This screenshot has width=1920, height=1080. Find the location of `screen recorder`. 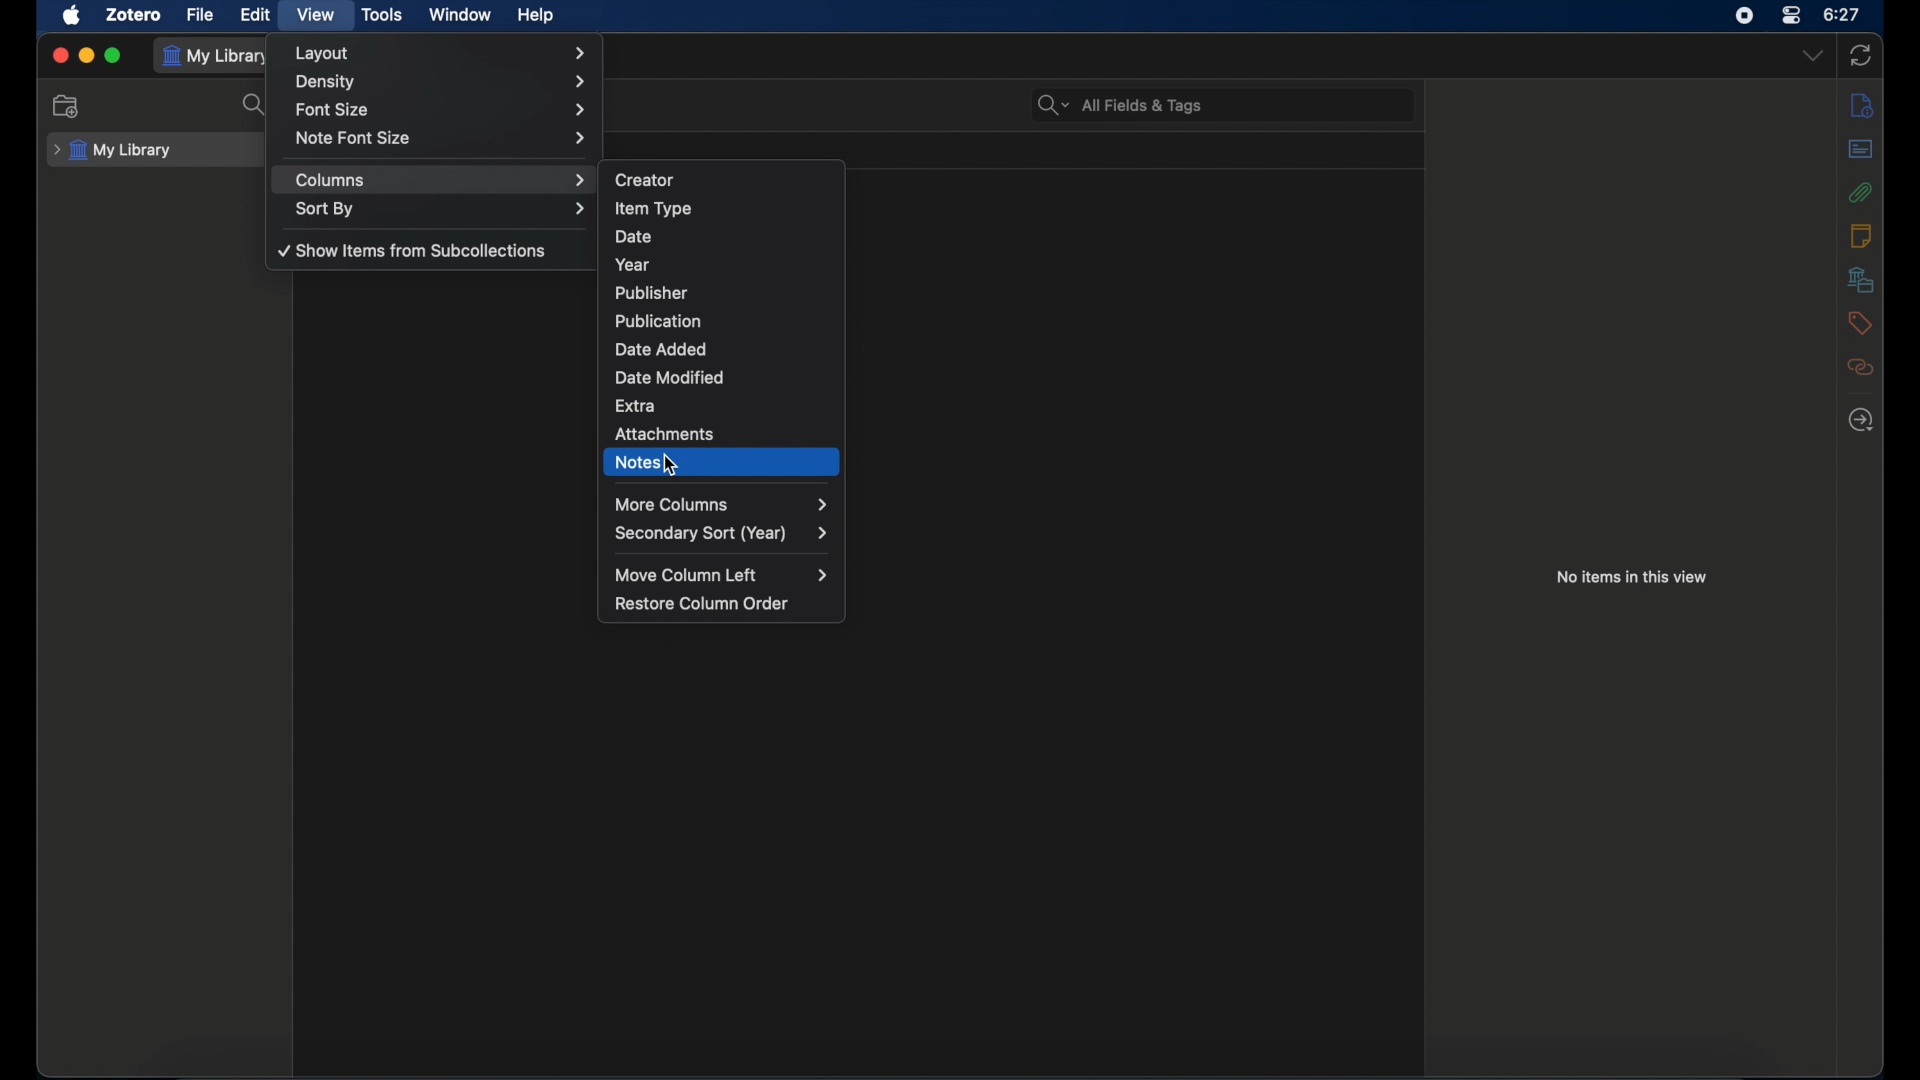

screen recorder is located at coordinates (1744, 15).